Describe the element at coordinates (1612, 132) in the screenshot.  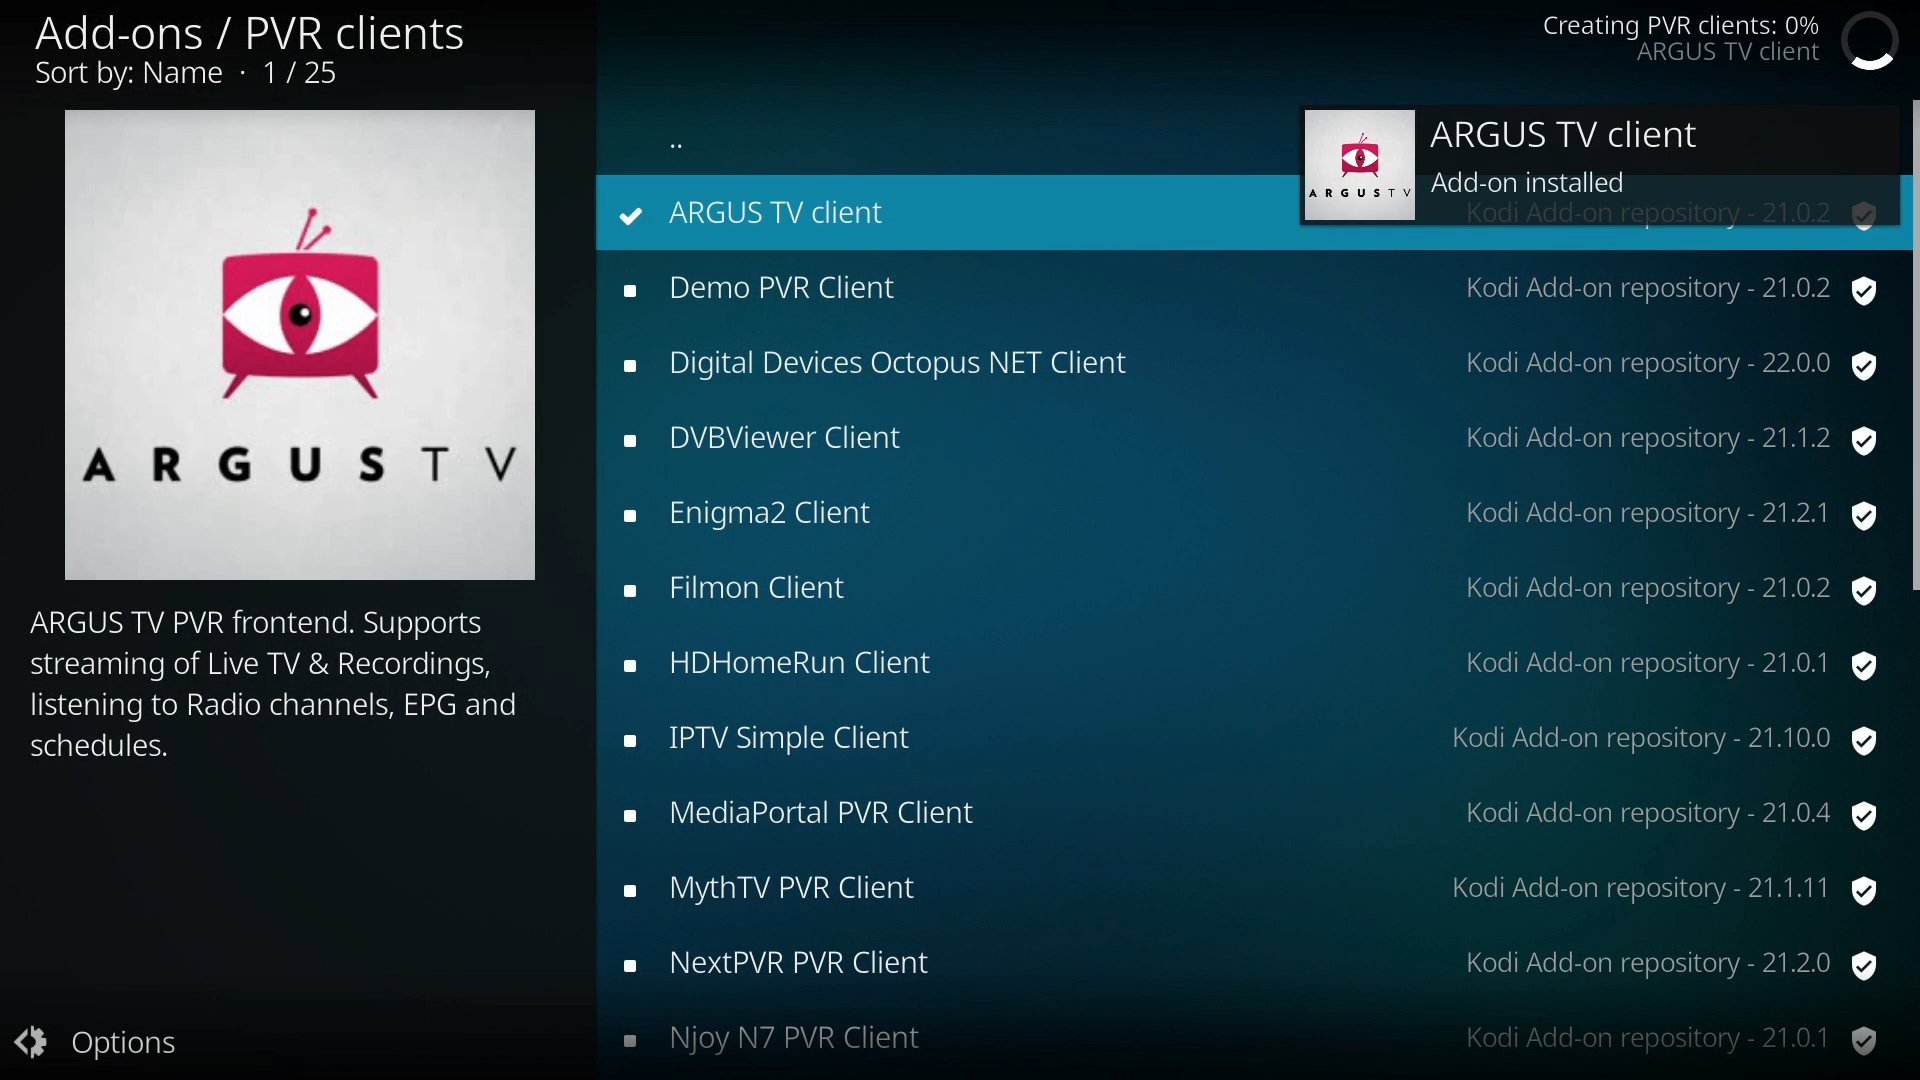
I see ` ARGUS TV client` at that location.